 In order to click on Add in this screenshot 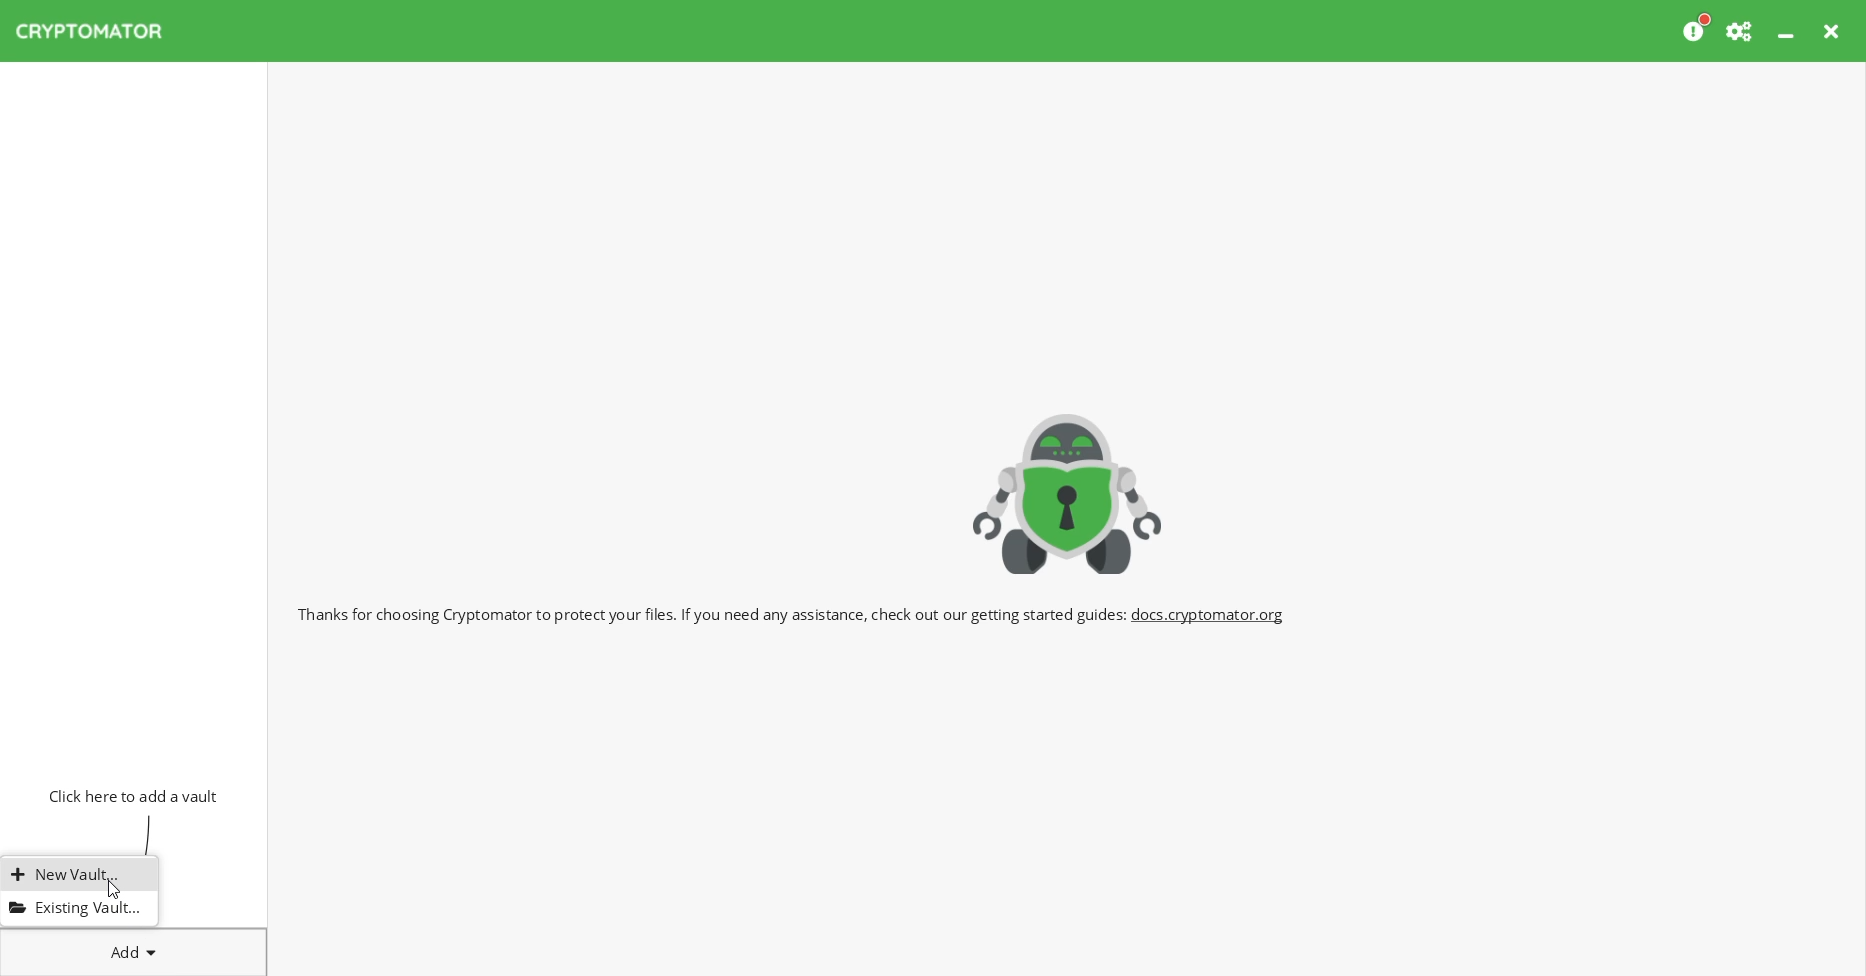, I will do `click(134, 948)`.